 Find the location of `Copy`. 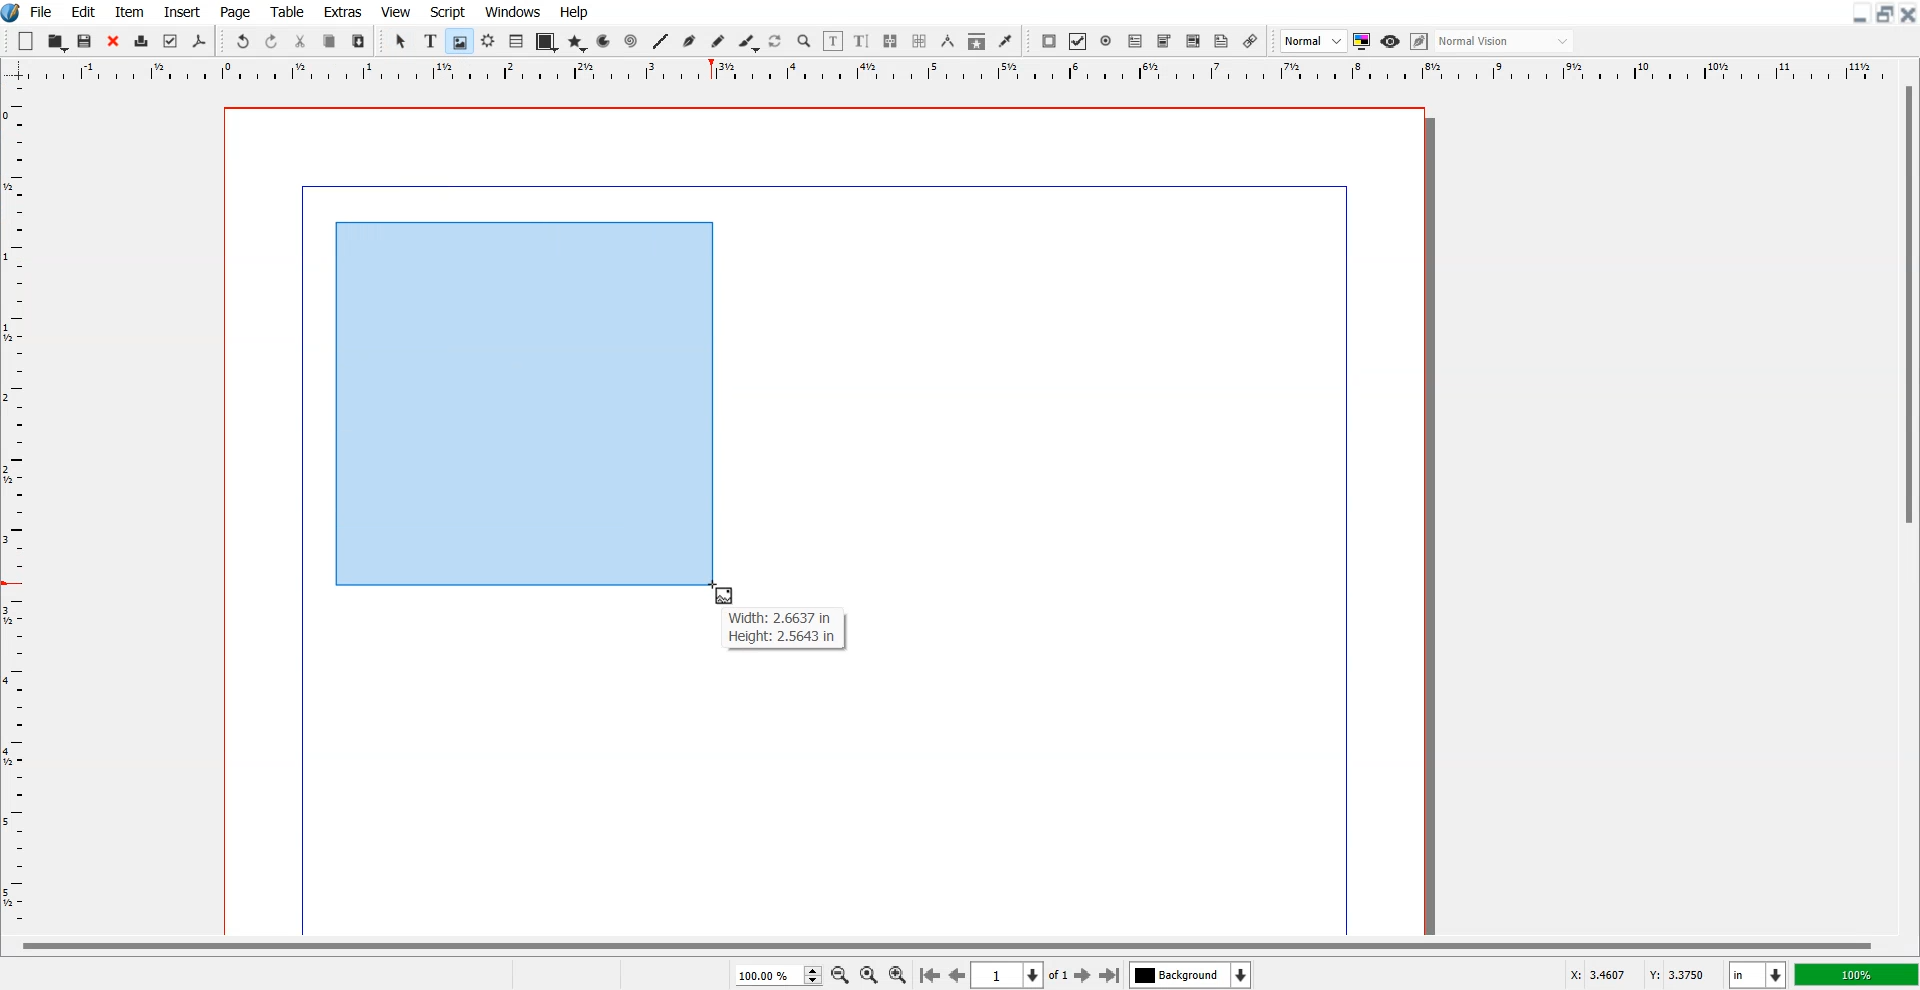

Copy is located at coordinates (330, 40).